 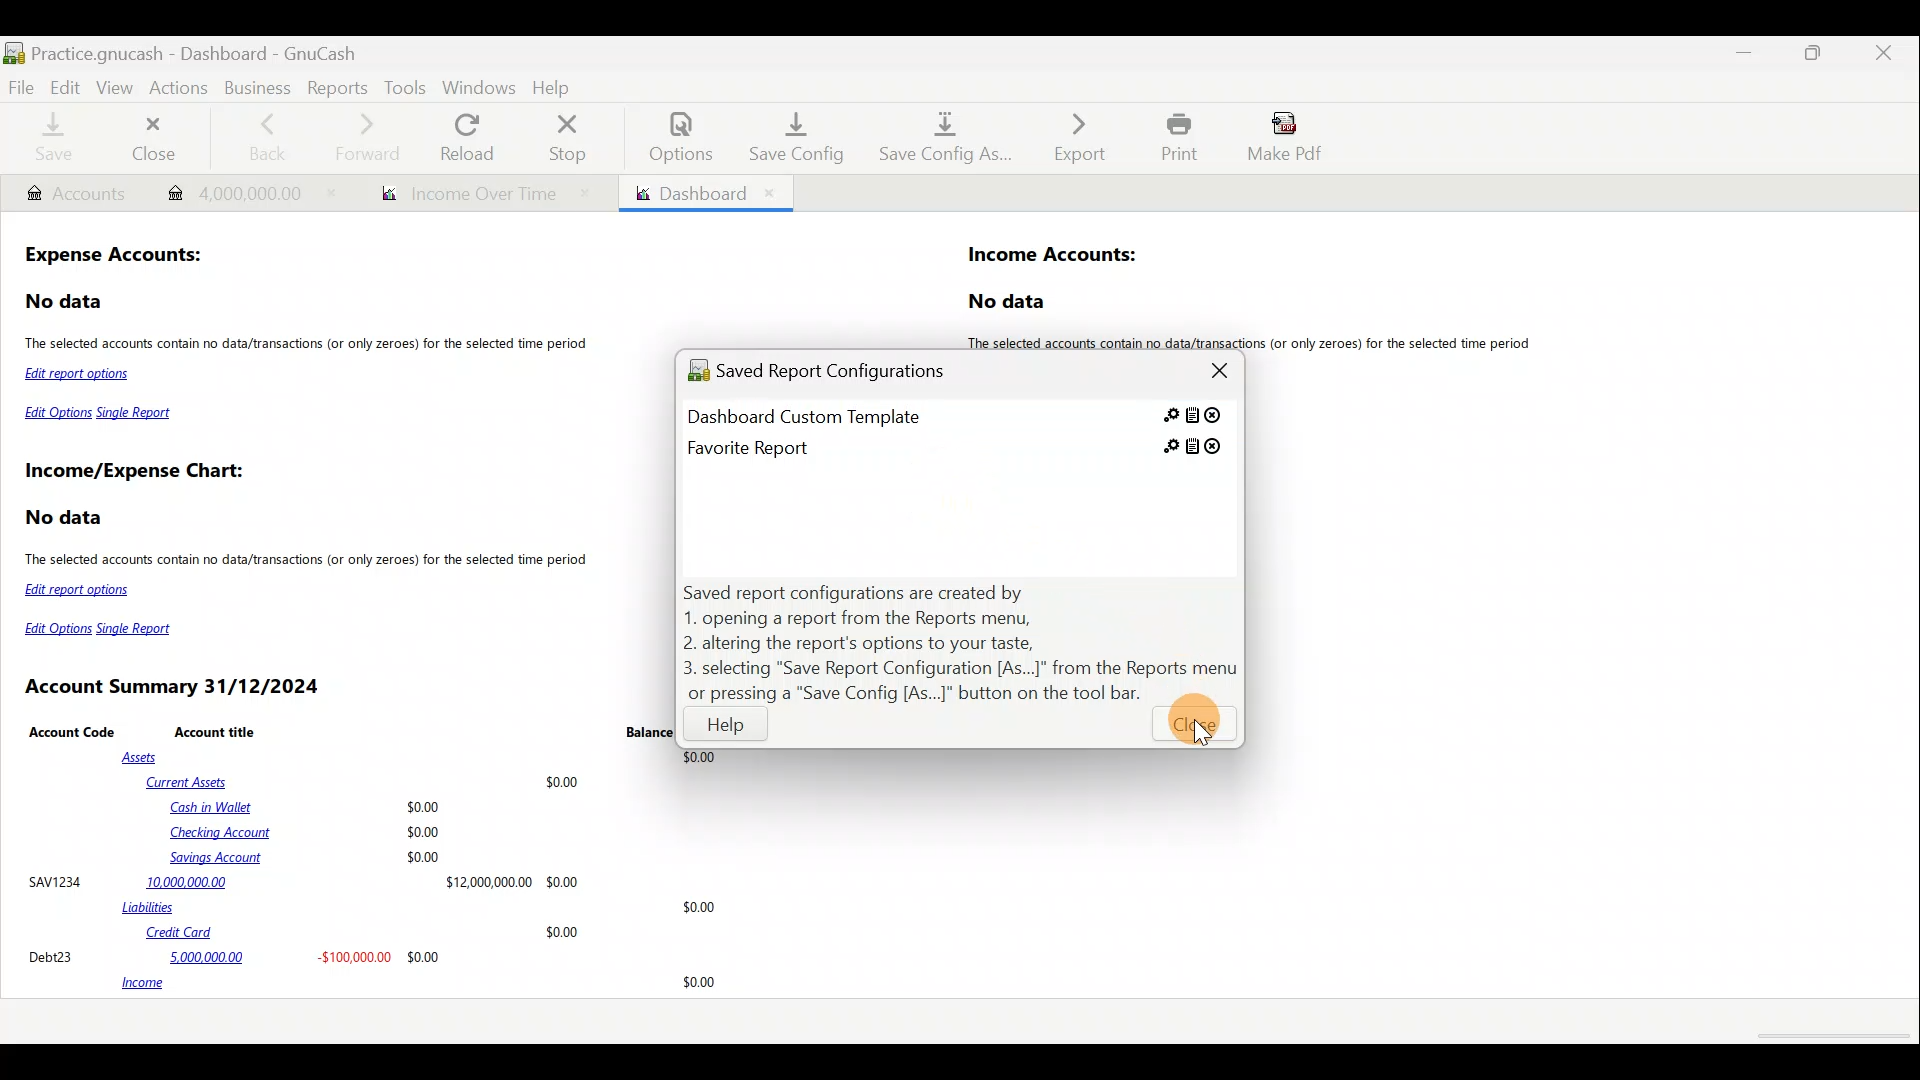 What do you see at coordinates (309, 562) in the screenshot?
I see `The selected accounts contain no data/transactions (or only zeroes) for the selected time period` at bounding box center [309, 562].